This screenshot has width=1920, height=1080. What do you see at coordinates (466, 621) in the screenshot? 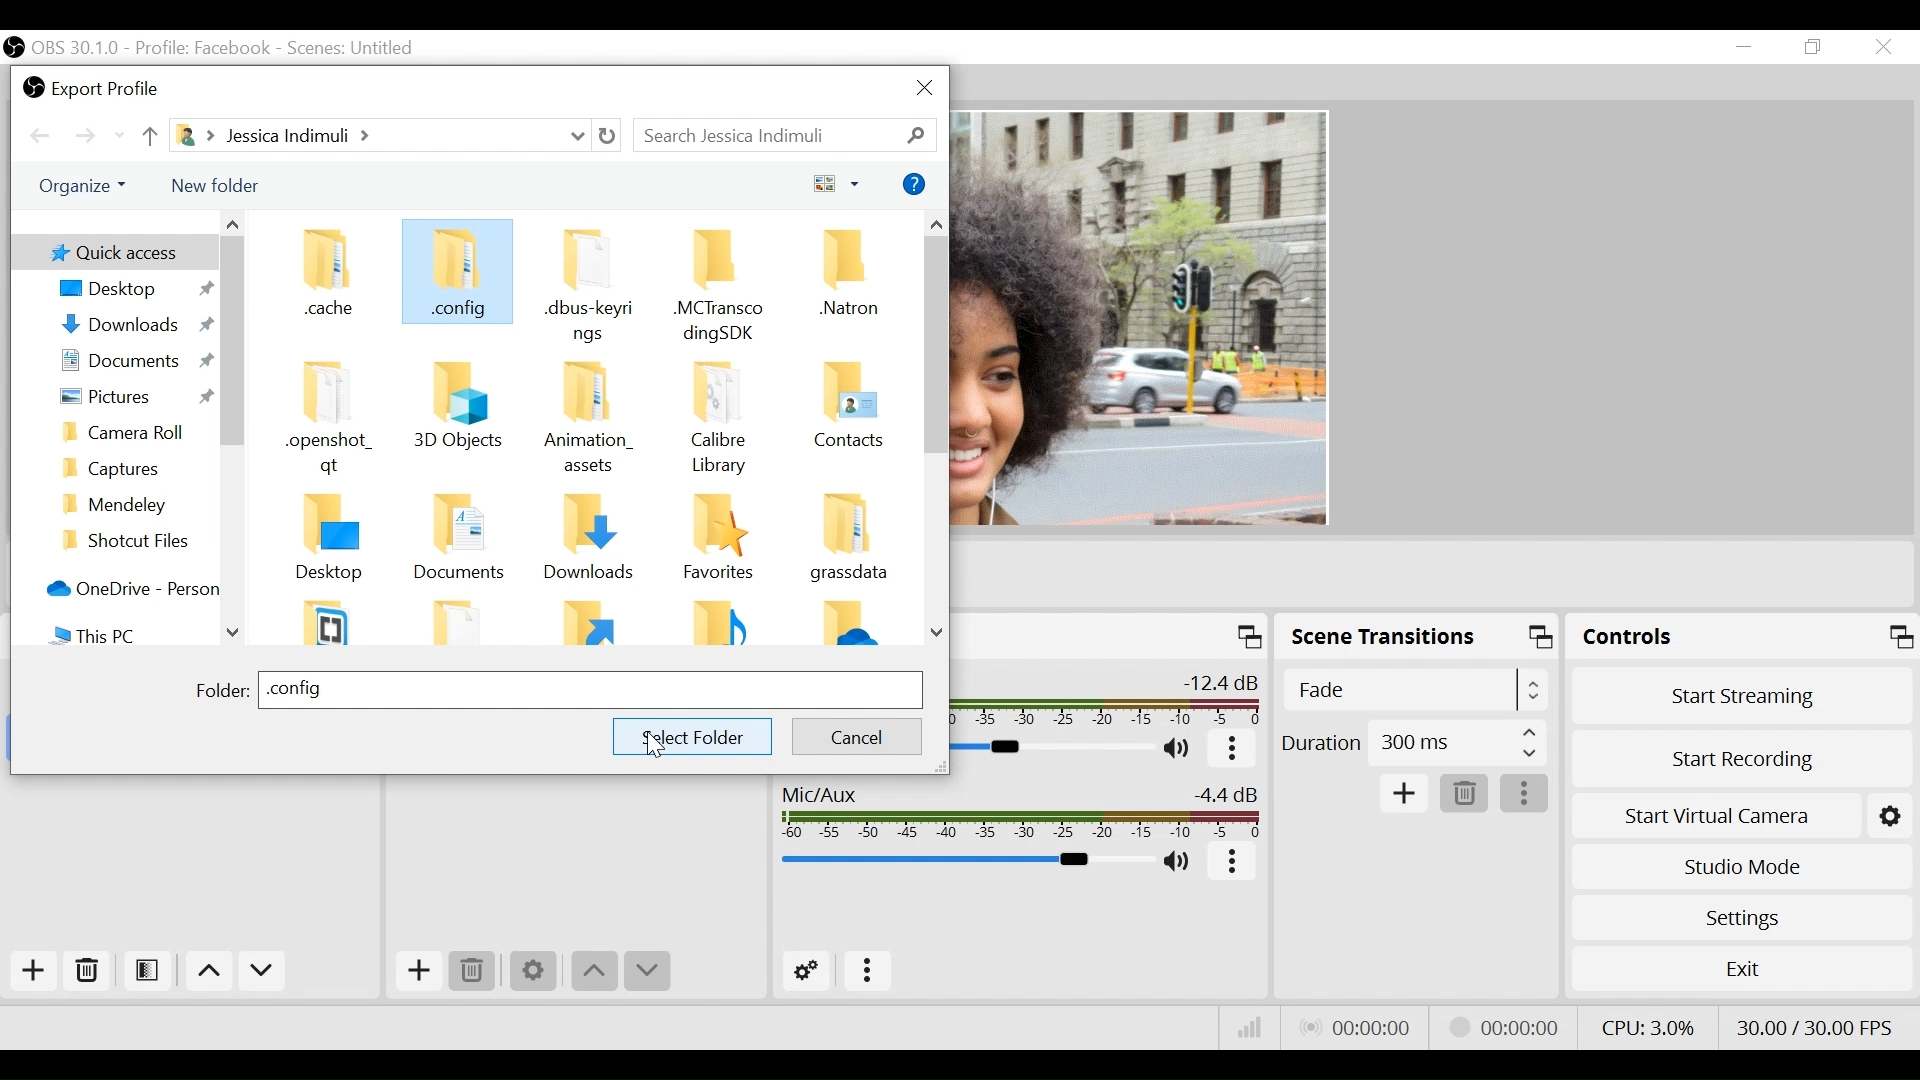
I see `Folder` at bounding box center [466, 621].